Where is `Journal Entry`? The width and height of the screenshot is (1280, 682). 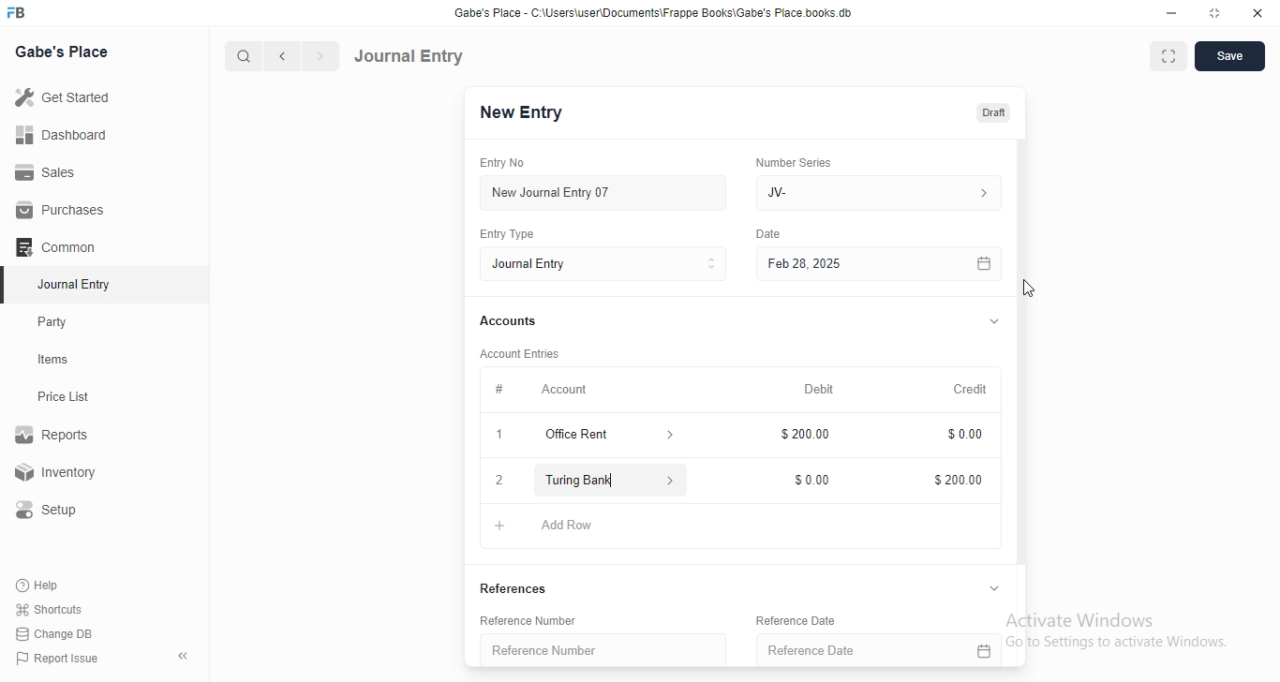
Journal Entry is located at coordinates (409, 56).